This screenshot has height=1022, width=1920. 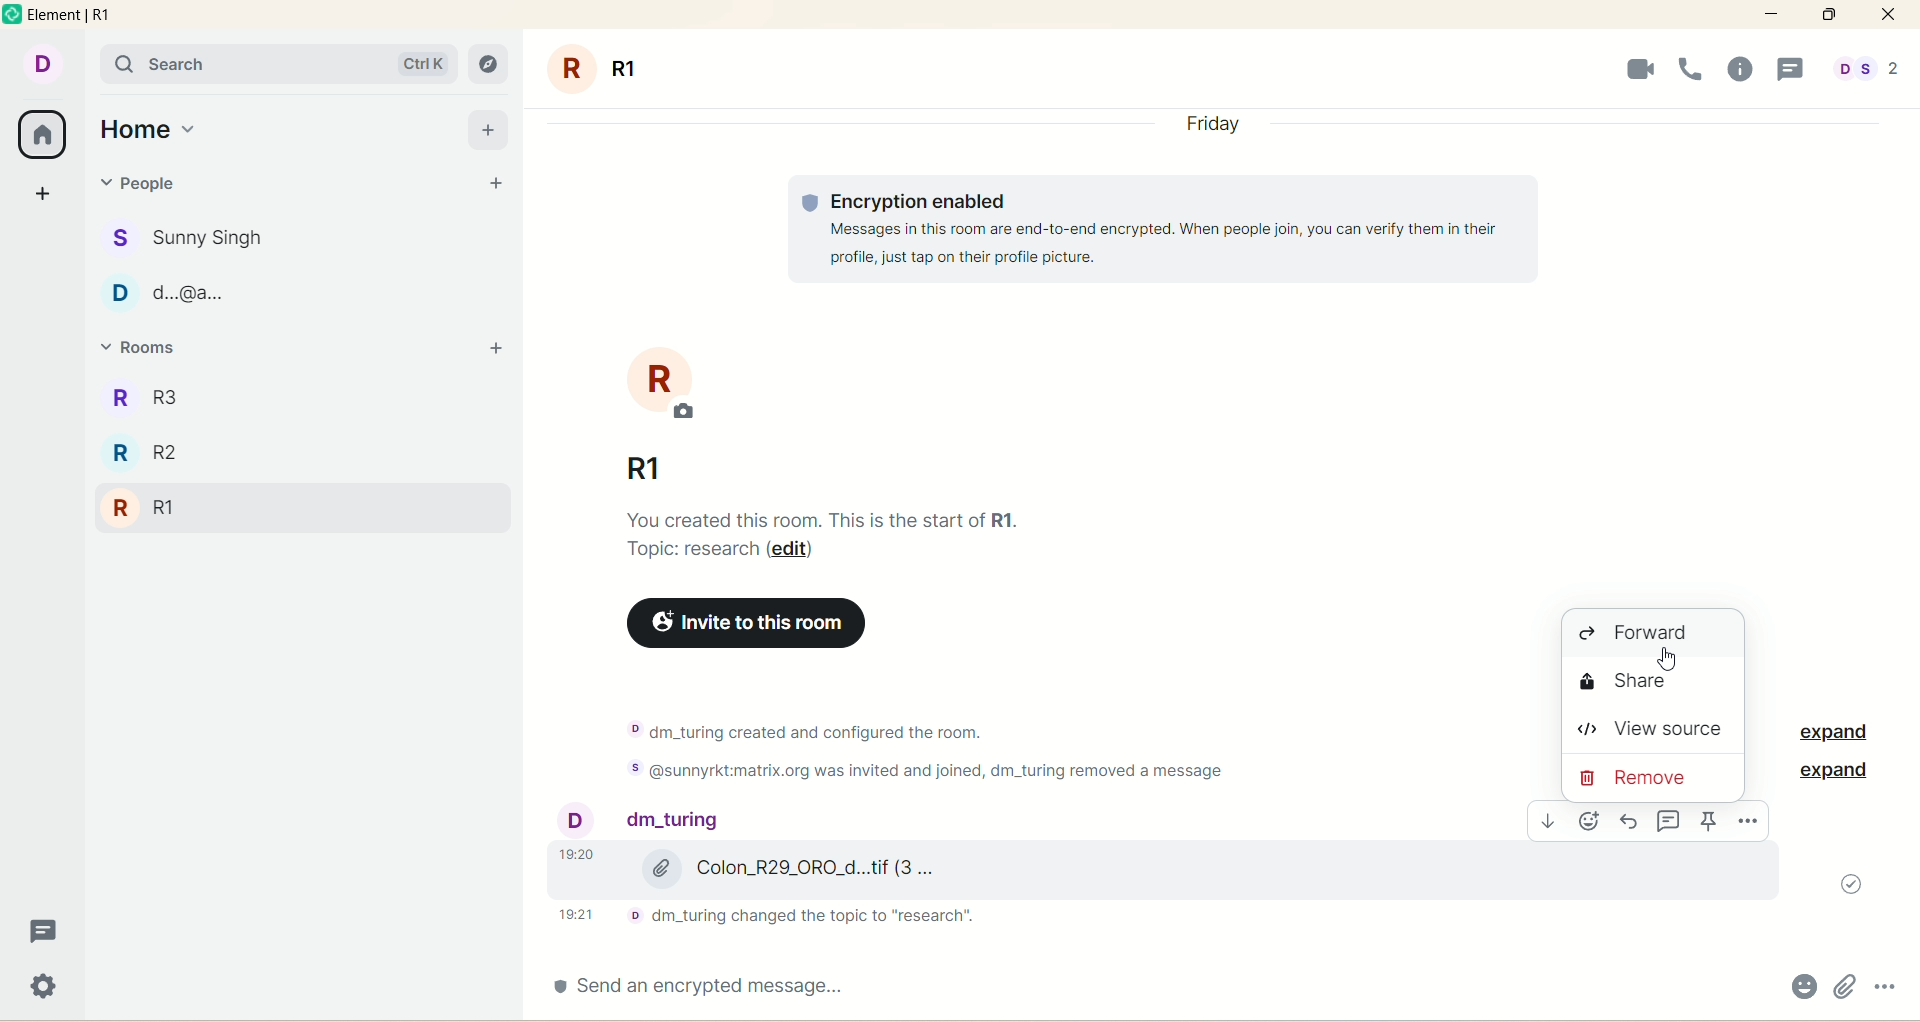 What do you see at coordinates (77, 16) in the screenshot?
I see `element` at bounding box center [77, 16].